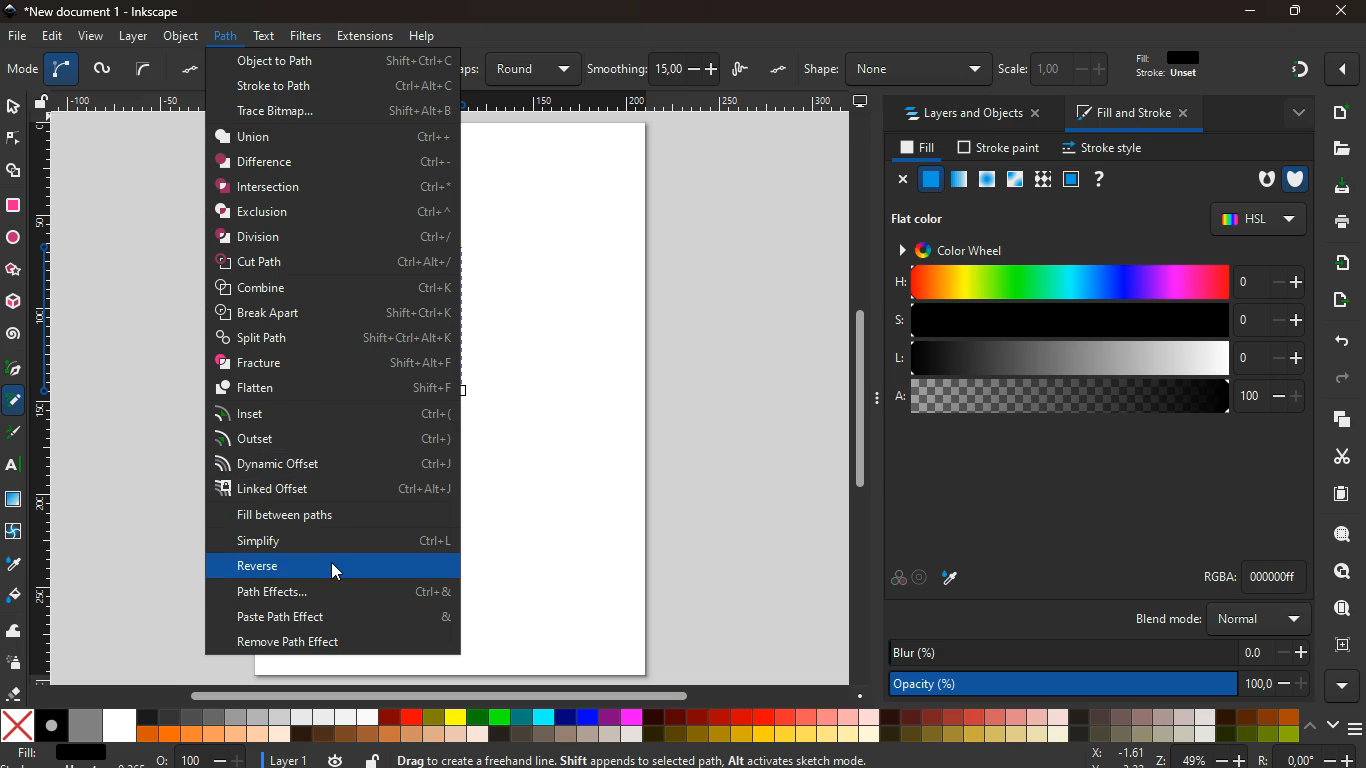 Image resolution: width=1366 pixels, height=768 pixels. Describe the element at coordinates (333, 363) in the screenshot. I see `fracture` at that location.